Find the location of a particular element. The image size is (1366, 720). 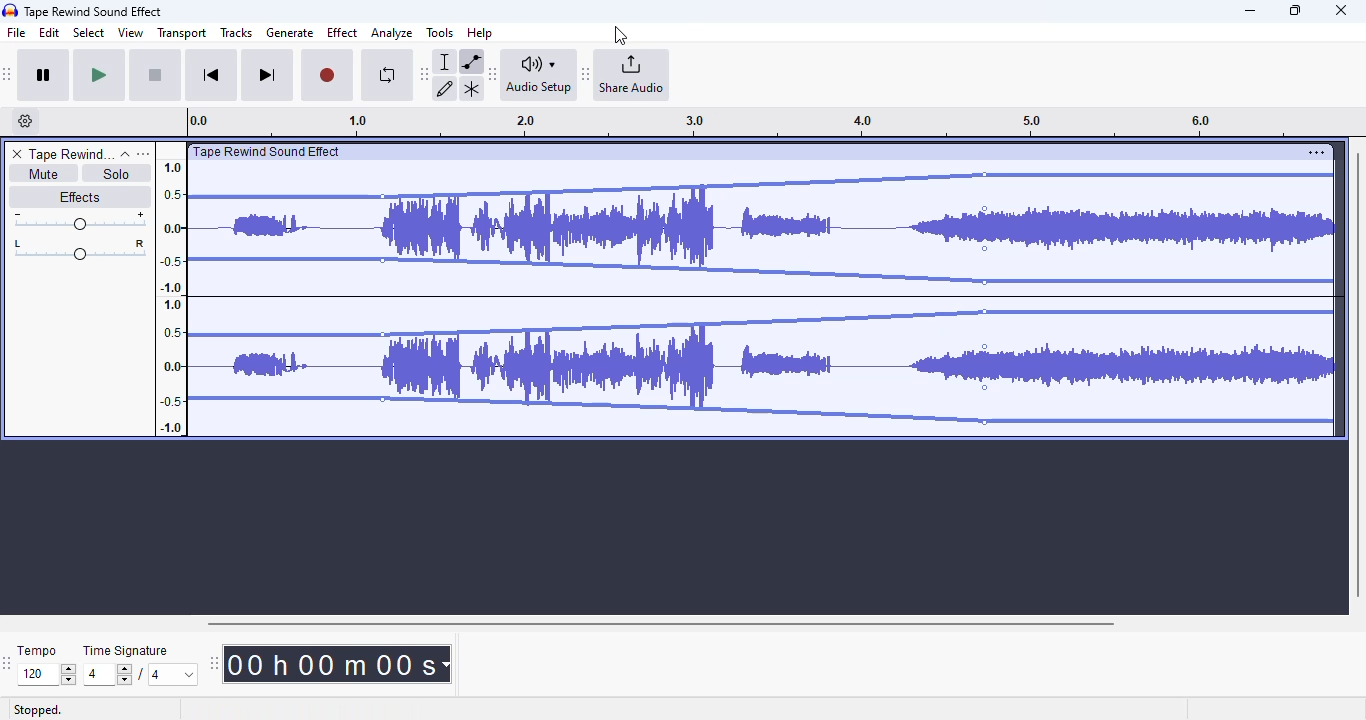

skip to end is located at coordinates (266, 76).